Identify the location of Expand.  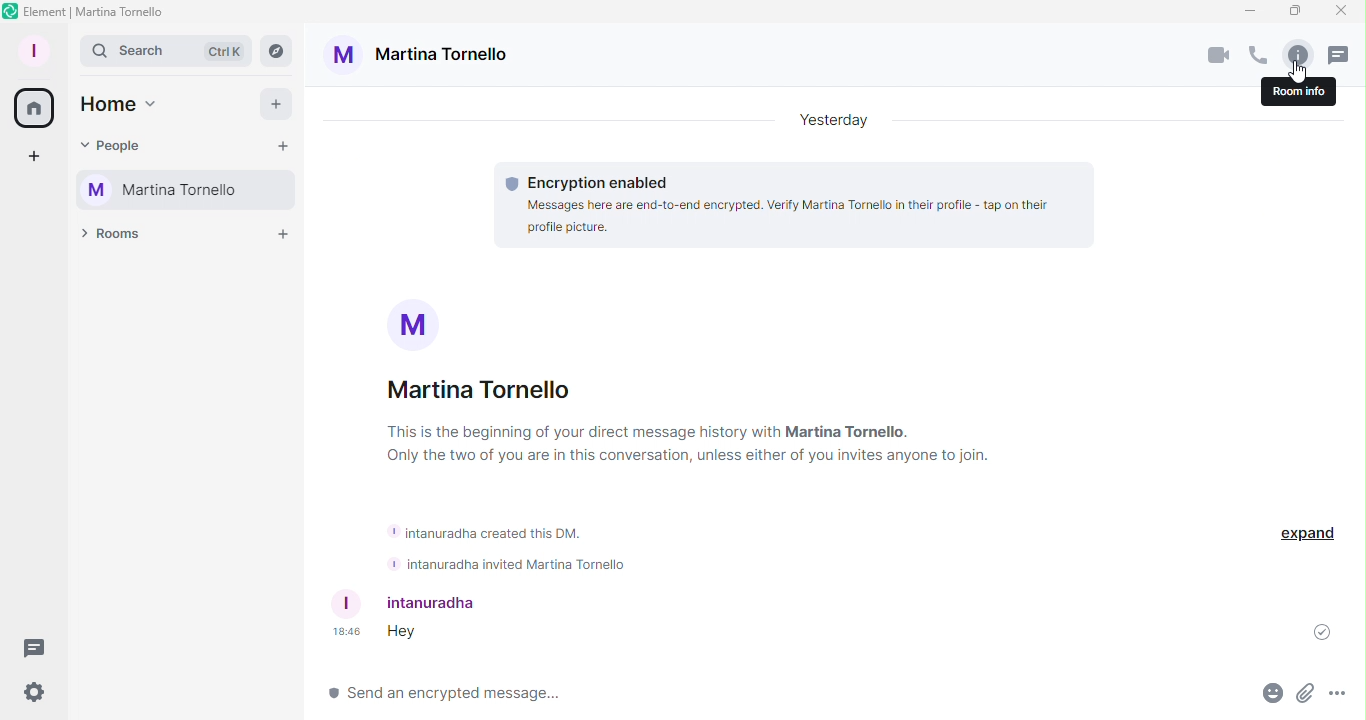
(1311, 531).